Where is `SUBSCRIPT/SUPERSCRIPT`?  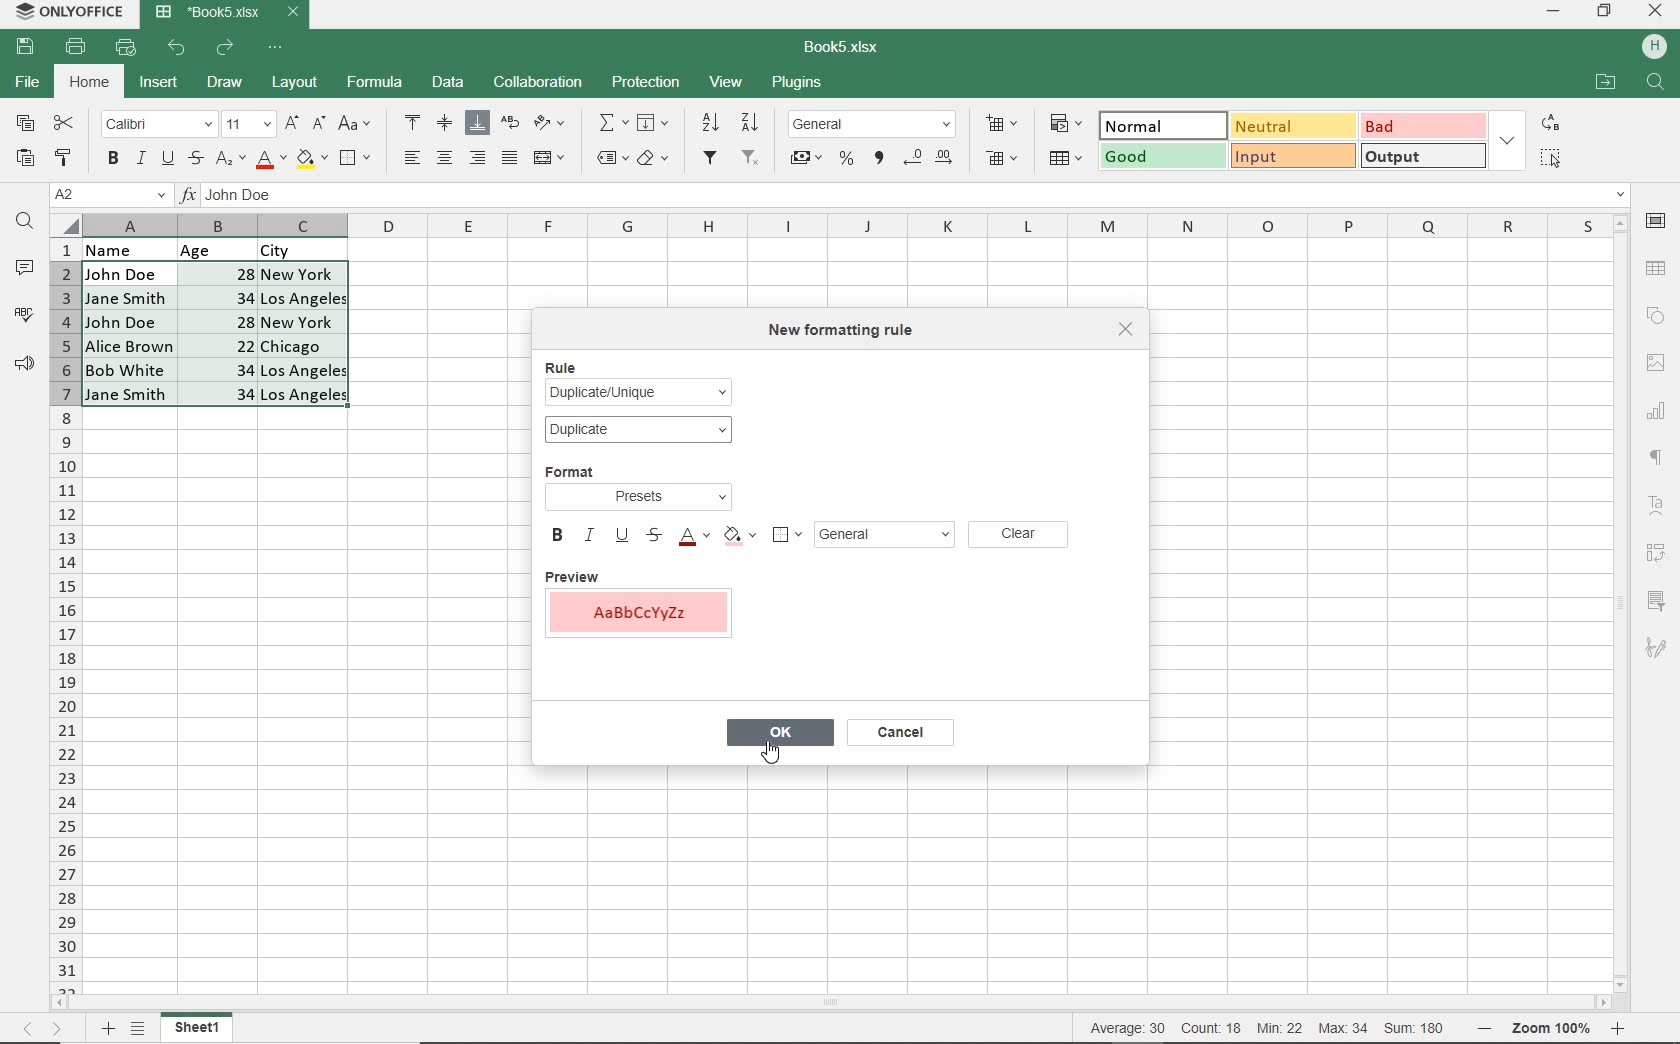 SUBSCRIPT/SUPERSCRIPT is located at coordinates (229, 158).